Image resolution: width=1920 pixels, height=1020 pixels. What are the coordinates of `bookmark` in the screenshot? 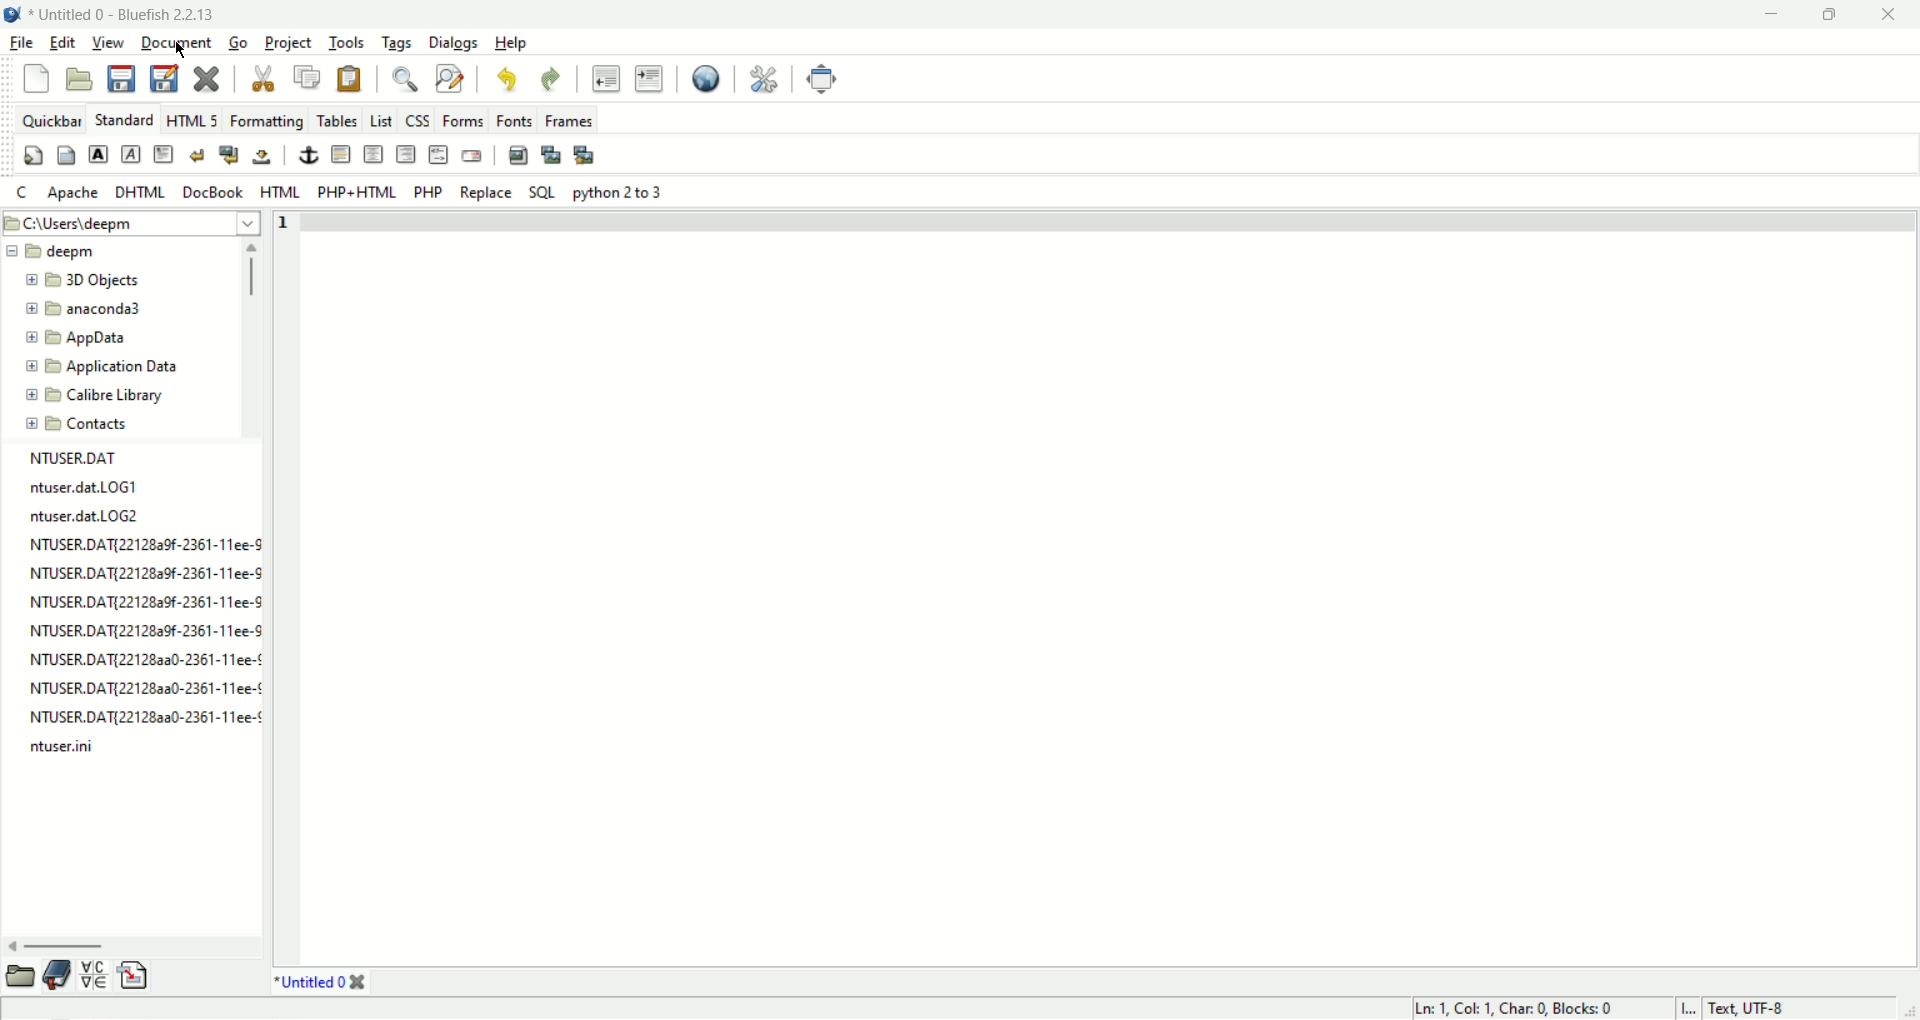 It's located at (61, 977).